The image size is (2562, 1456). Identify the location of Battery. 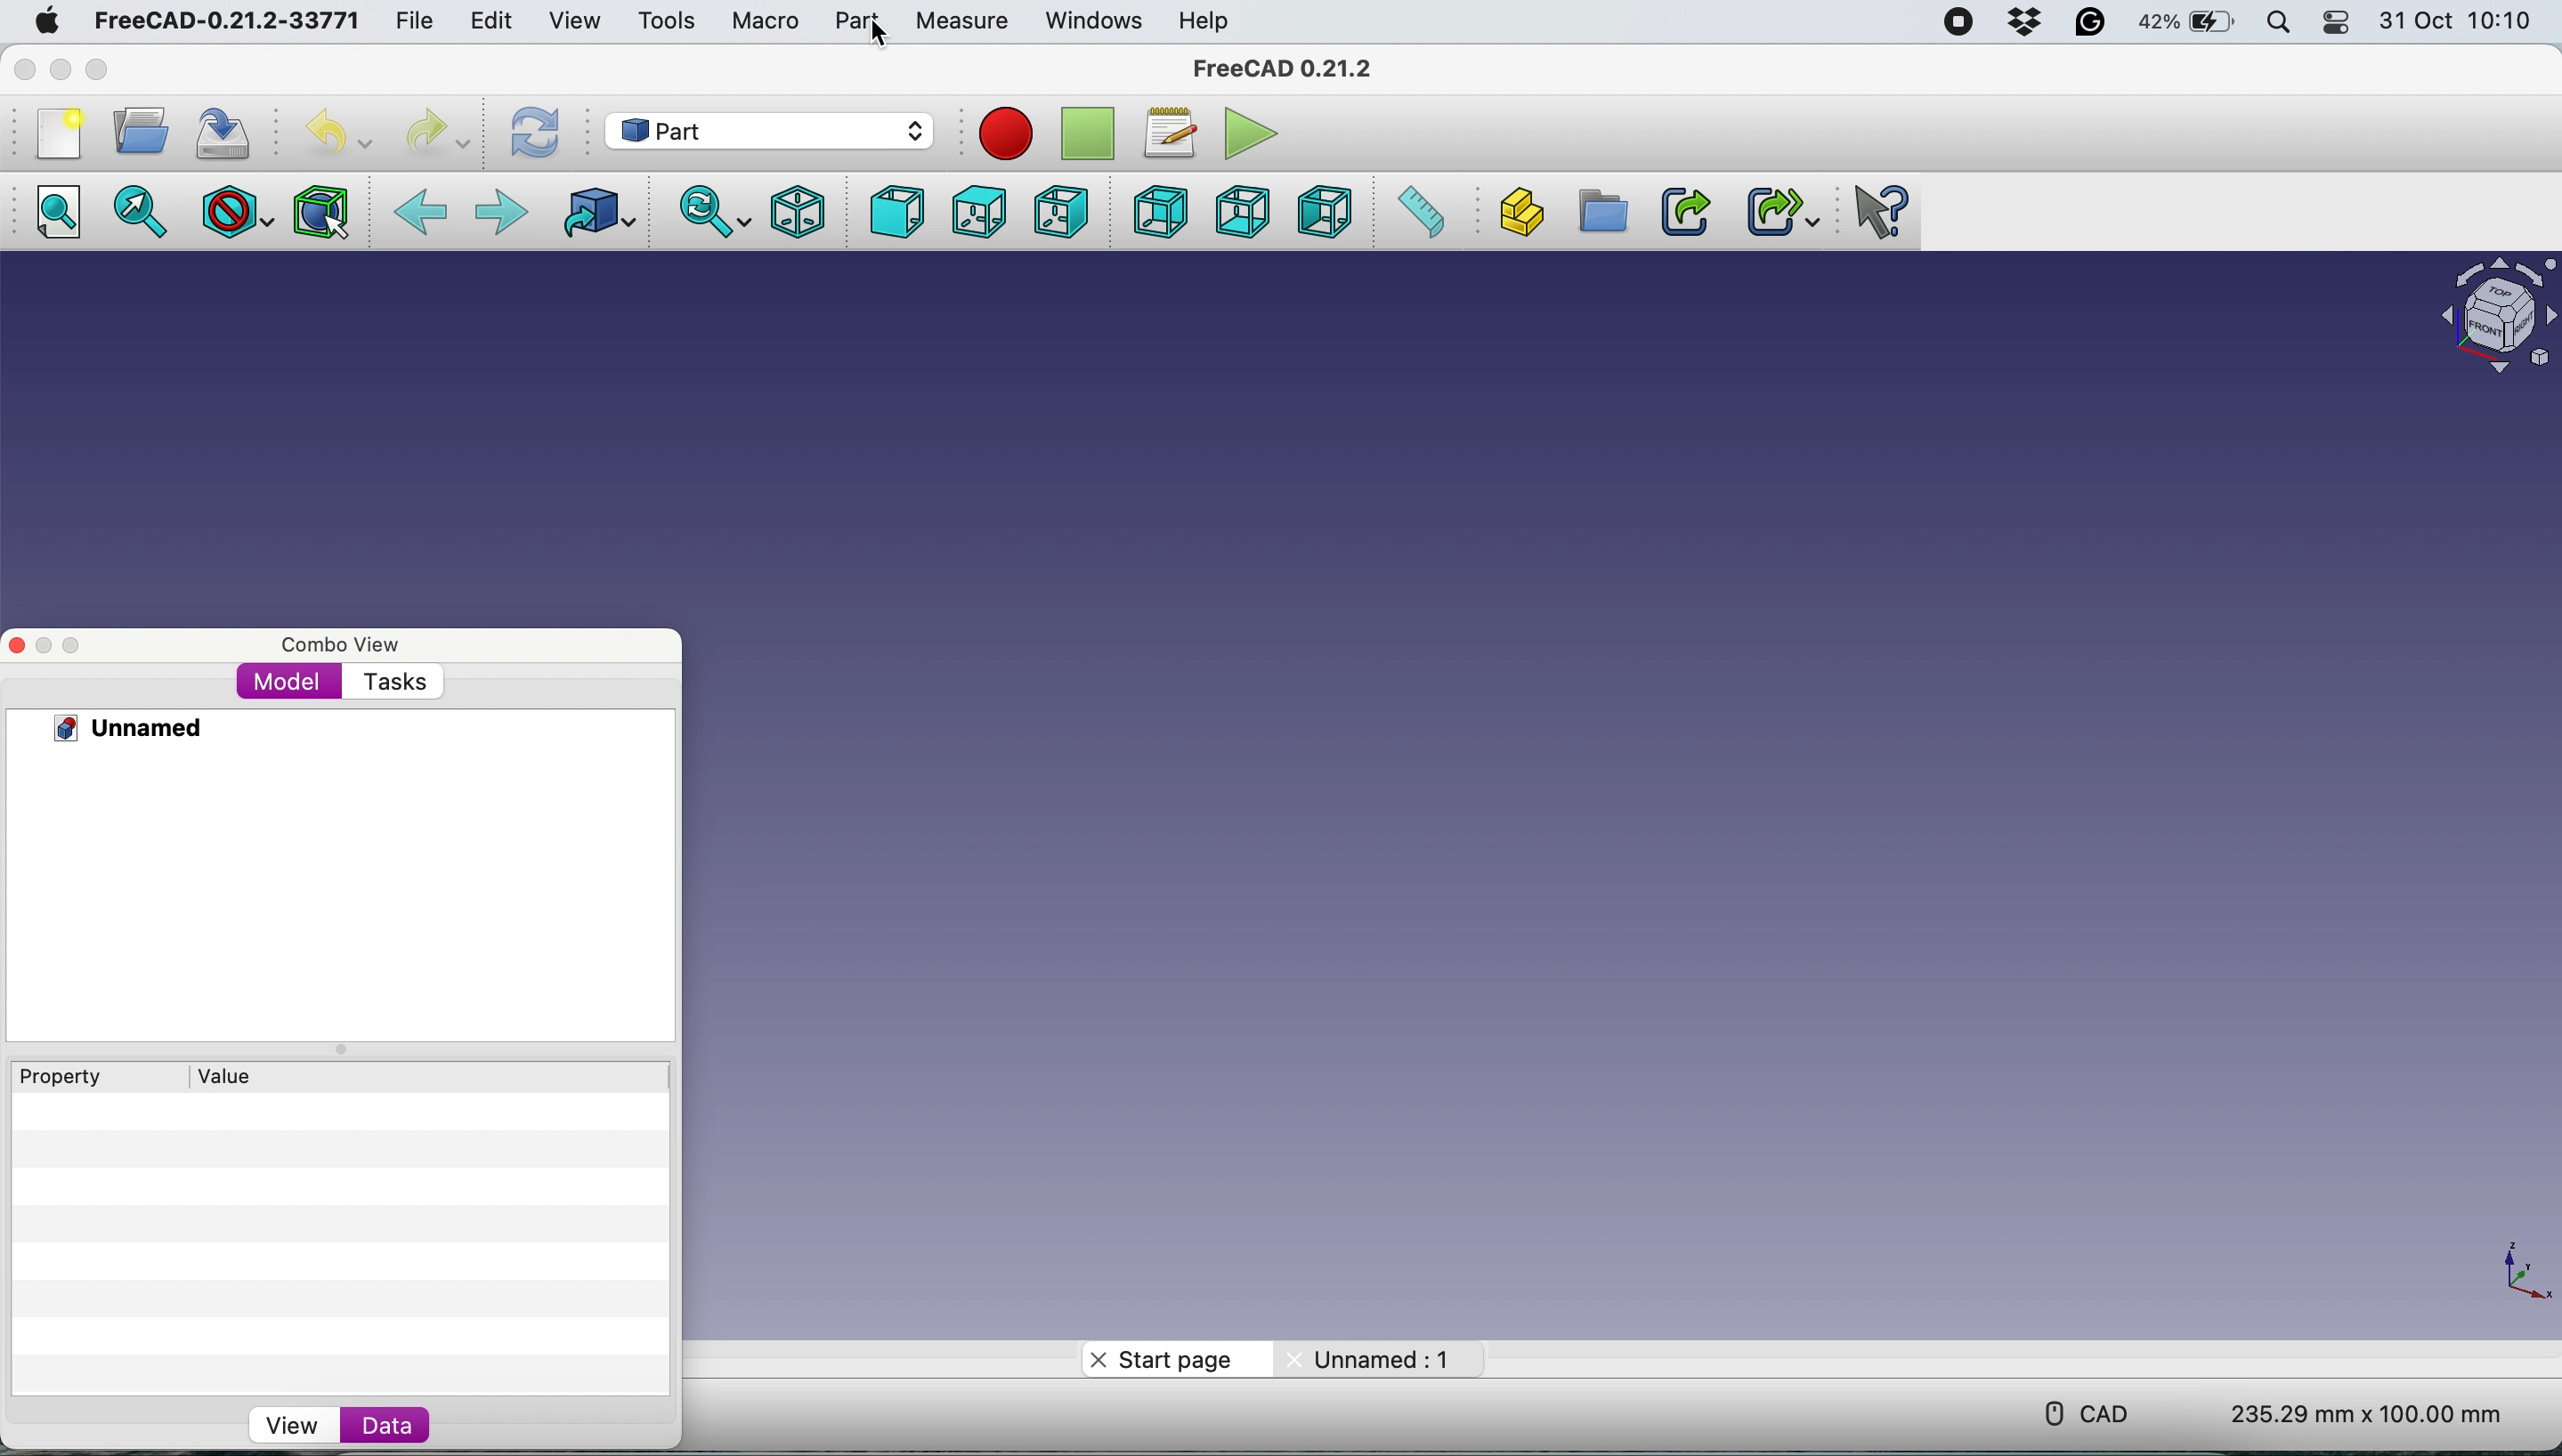
(2181, 19).